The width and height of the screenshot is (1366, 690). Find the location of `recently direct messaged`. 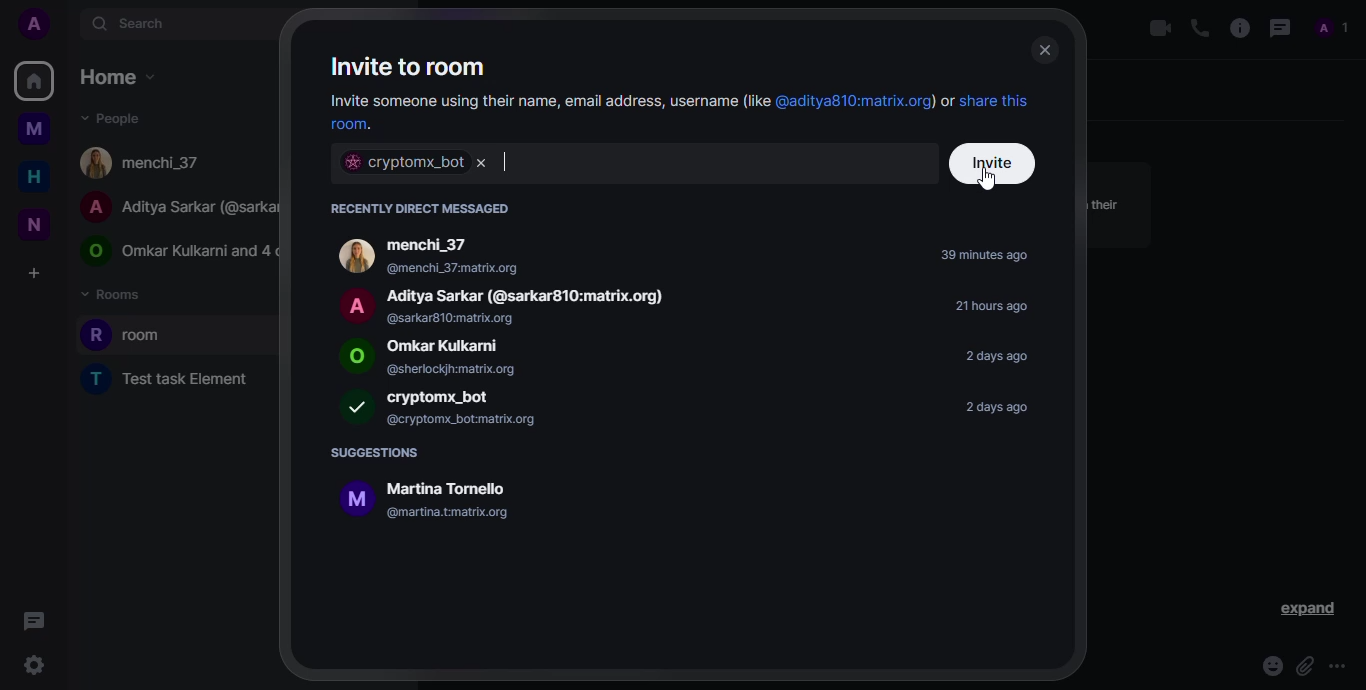

recently direct messaged is located at coordinates (421, 207).